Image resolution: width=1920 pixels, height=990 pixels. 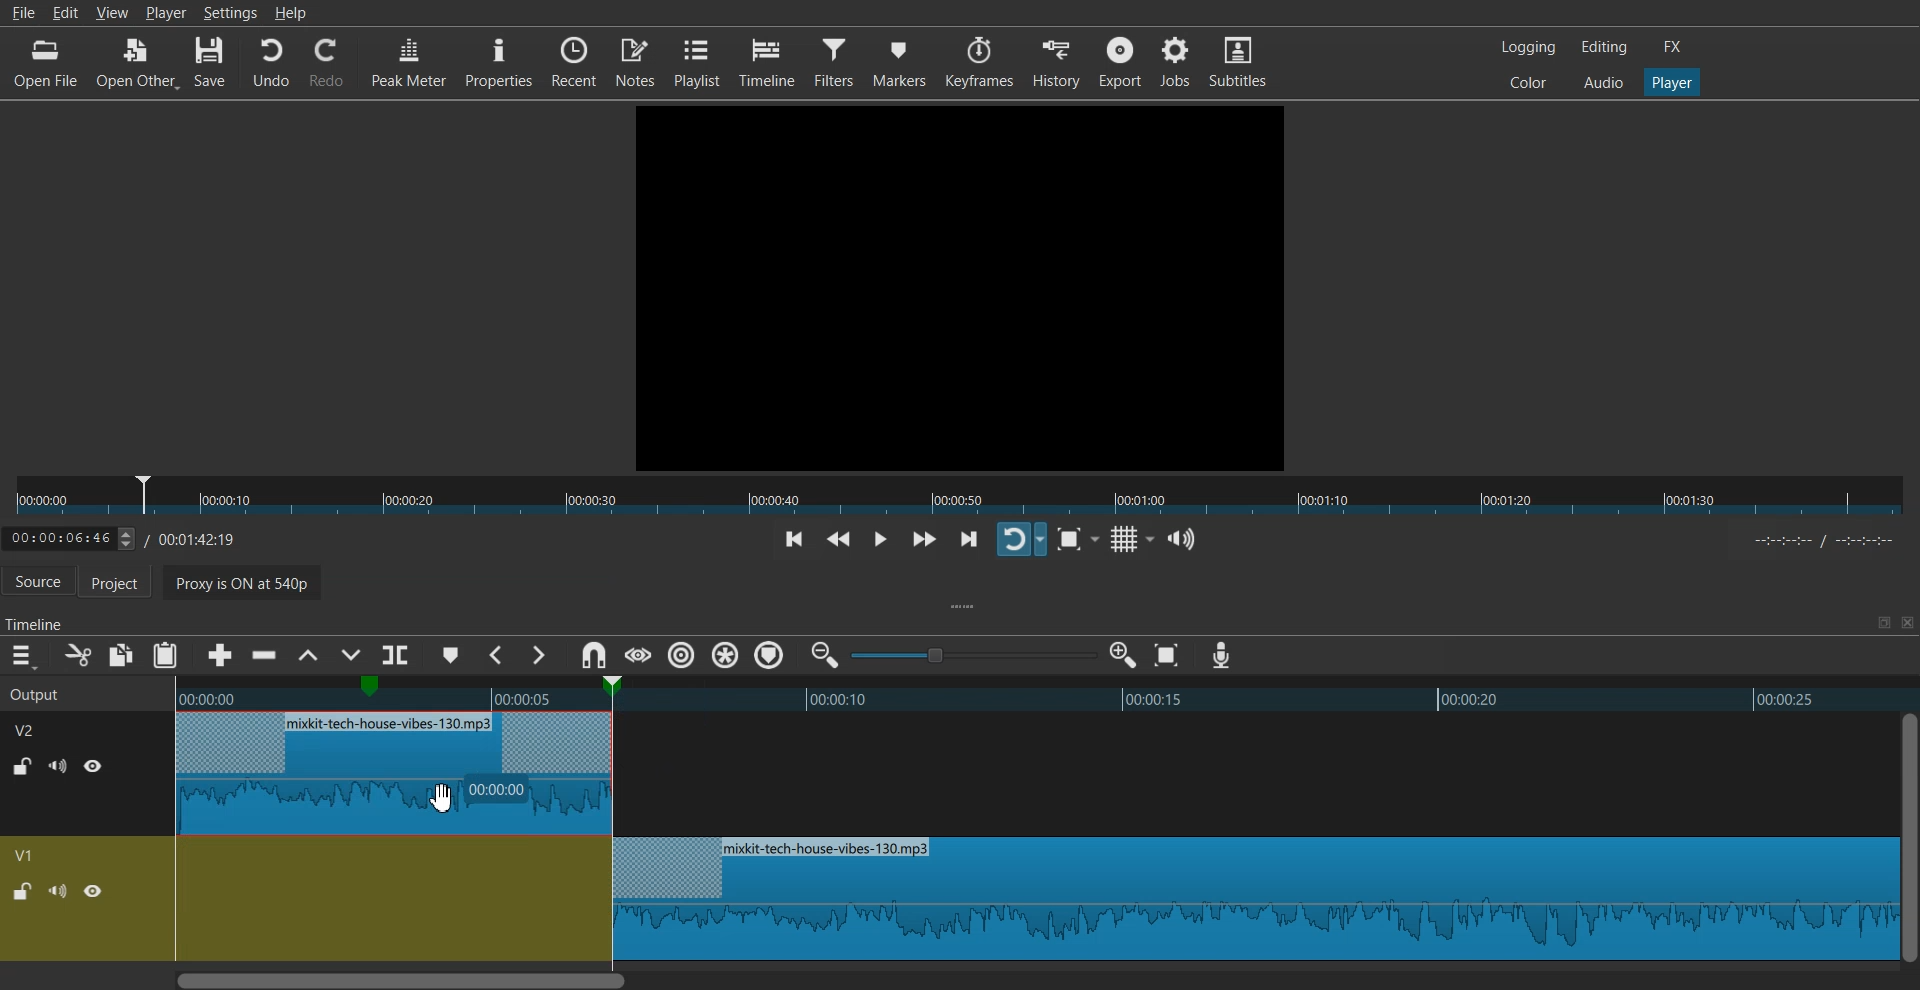 What do you see at coordinates (979, 62) in the screenshot?
I see `Keyframes` at bounding box center [979, 62].